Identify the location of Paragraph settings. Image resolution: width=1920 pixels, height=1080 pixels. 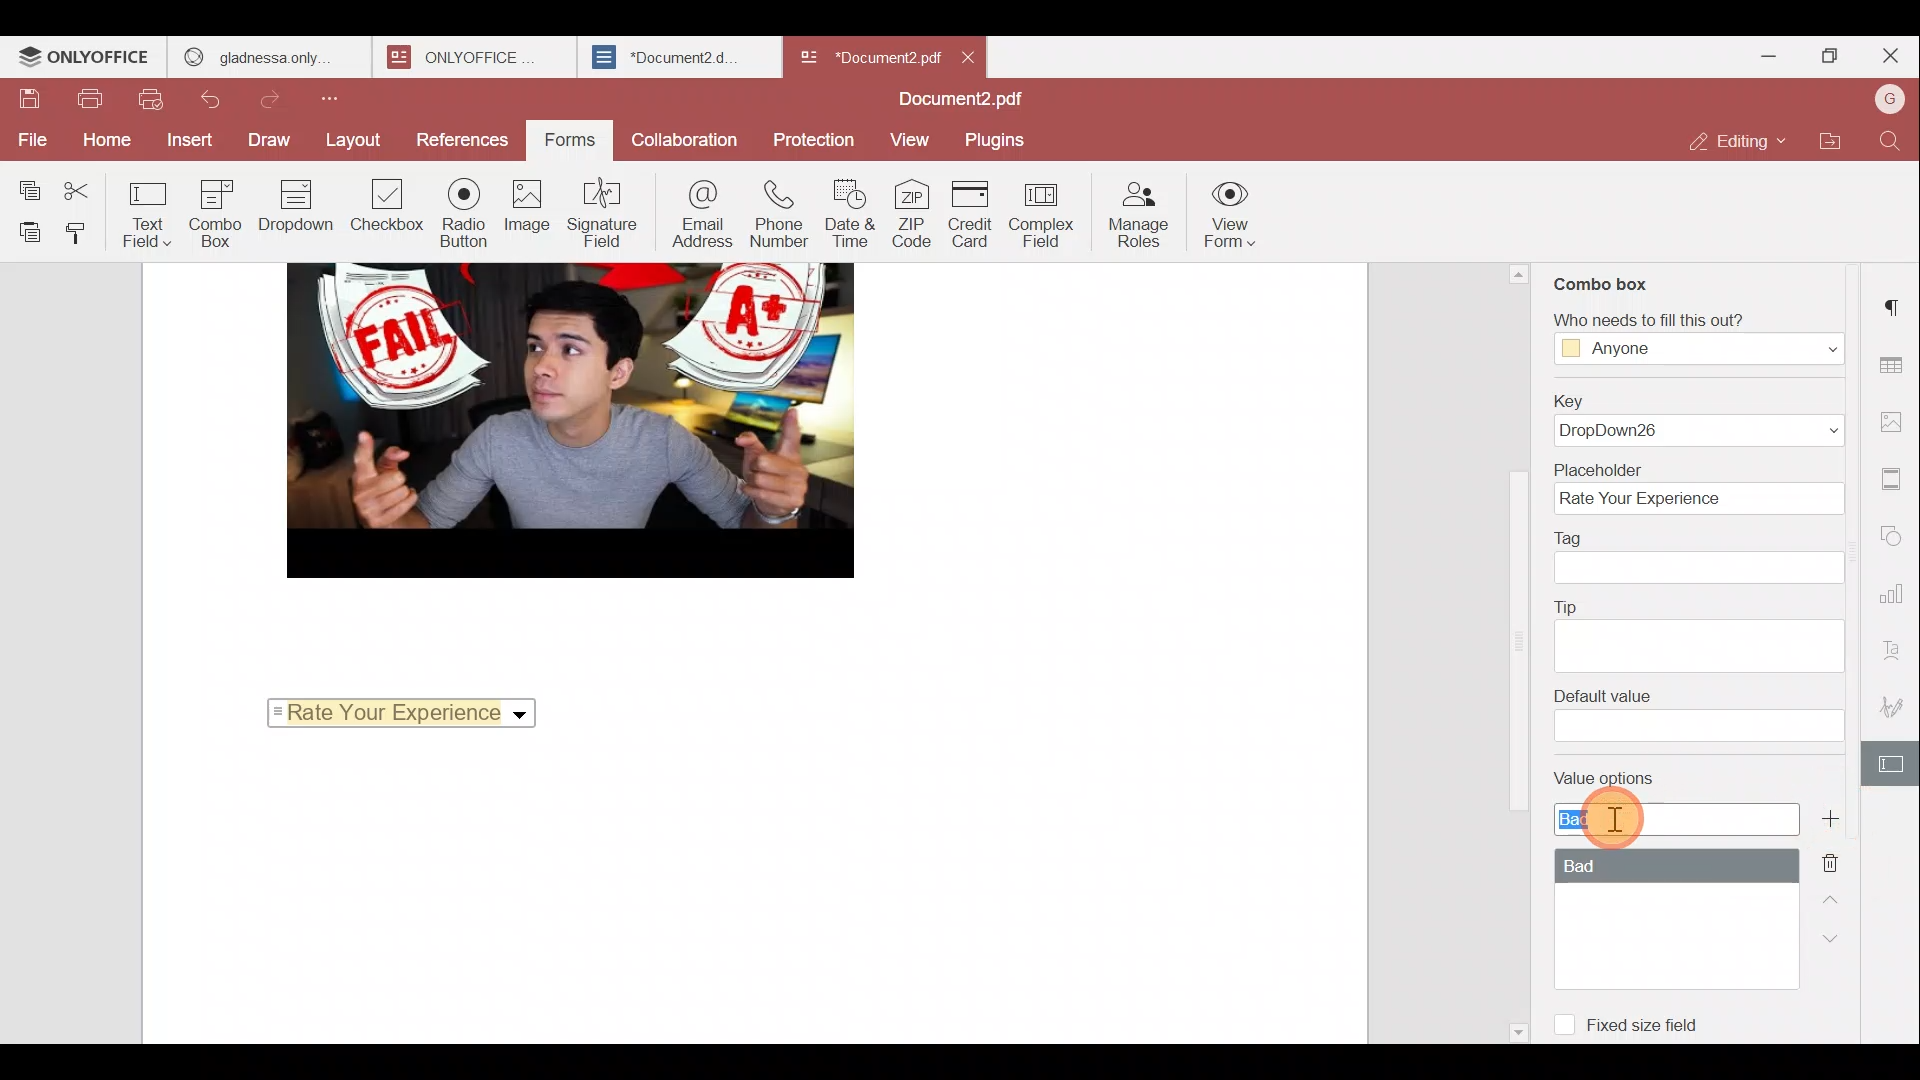
(1895, 302).